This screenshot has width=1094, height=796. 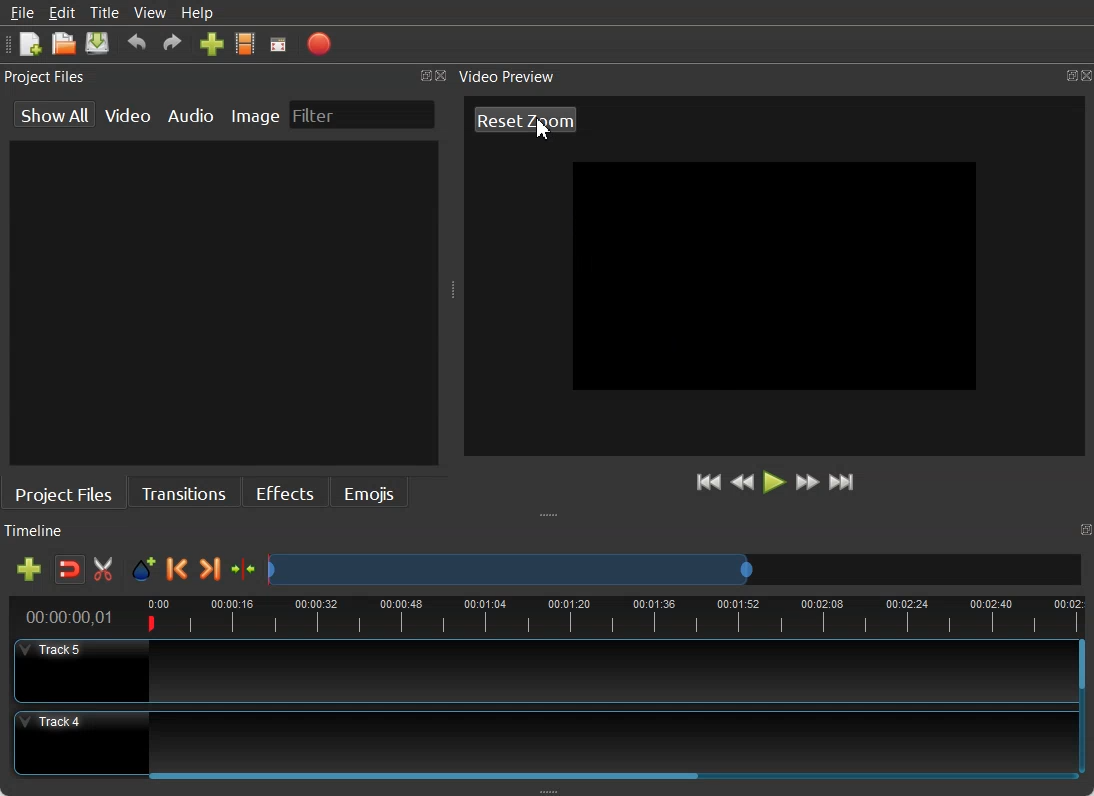 What do you see at coordinates (62, 492) in the screenshot?
I see `Project File` at bounding box center [62, 492].